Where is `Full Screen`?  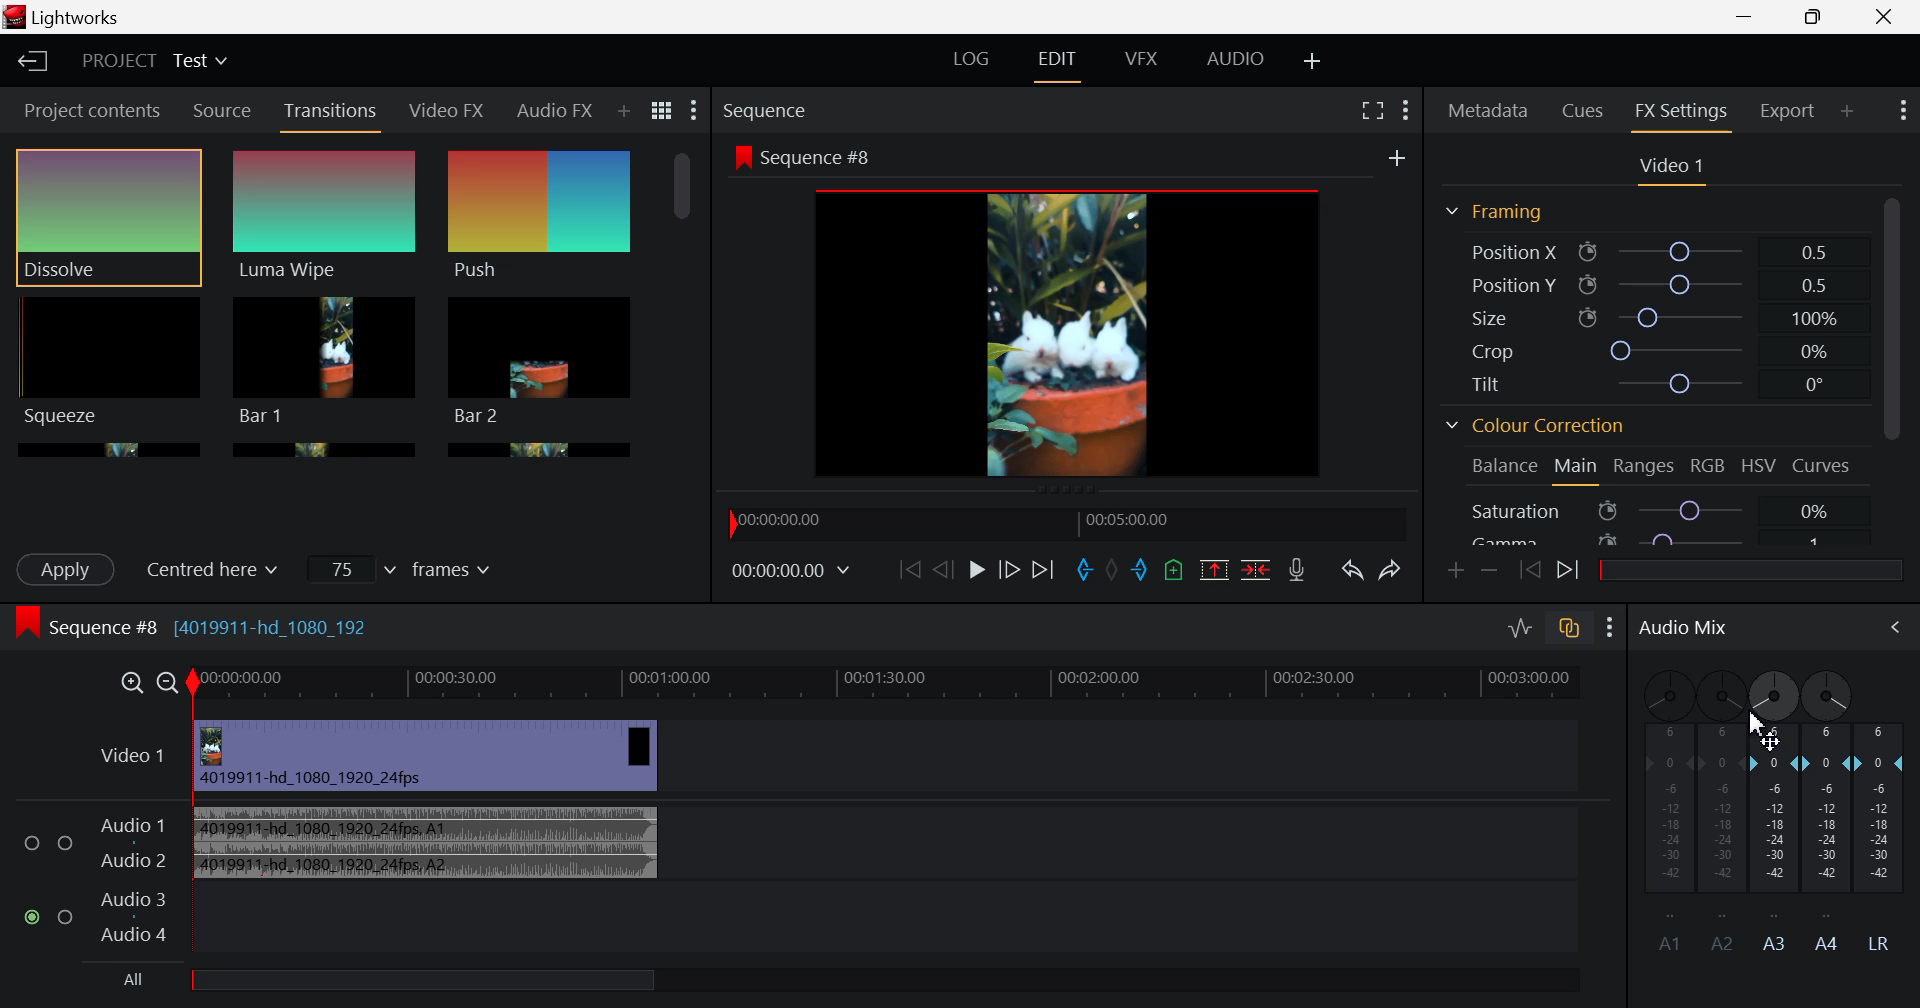
Full Screen is located at coordinates (1372, 110).